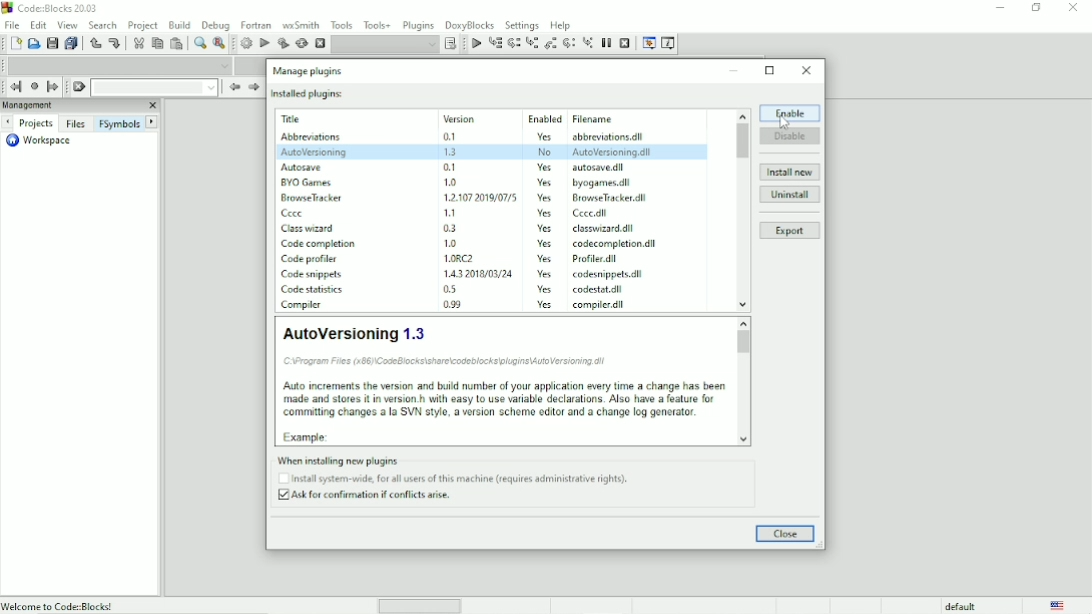 This screenshot has width=1092, height=614. Describe the element at coordinates (786, 534) in the screenshot. I see `Close` at that location.